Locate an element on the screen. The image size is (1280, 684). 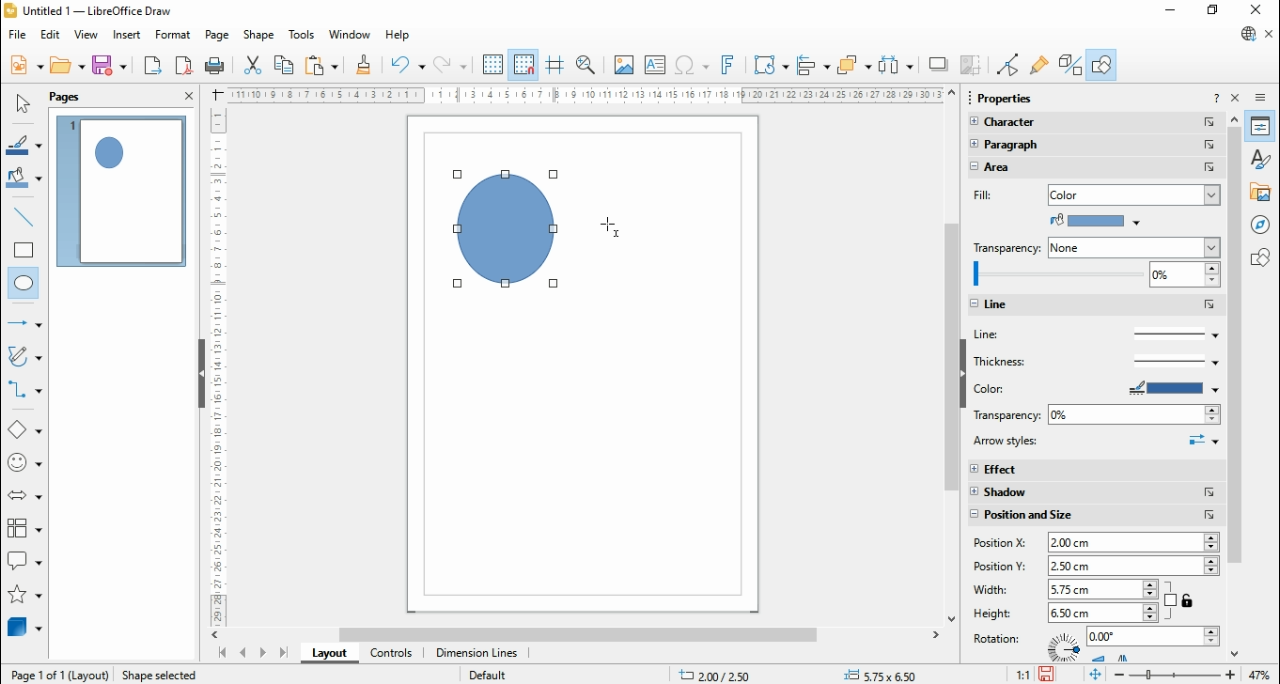
2.00 cm  is located at coordinates (1133, 543).